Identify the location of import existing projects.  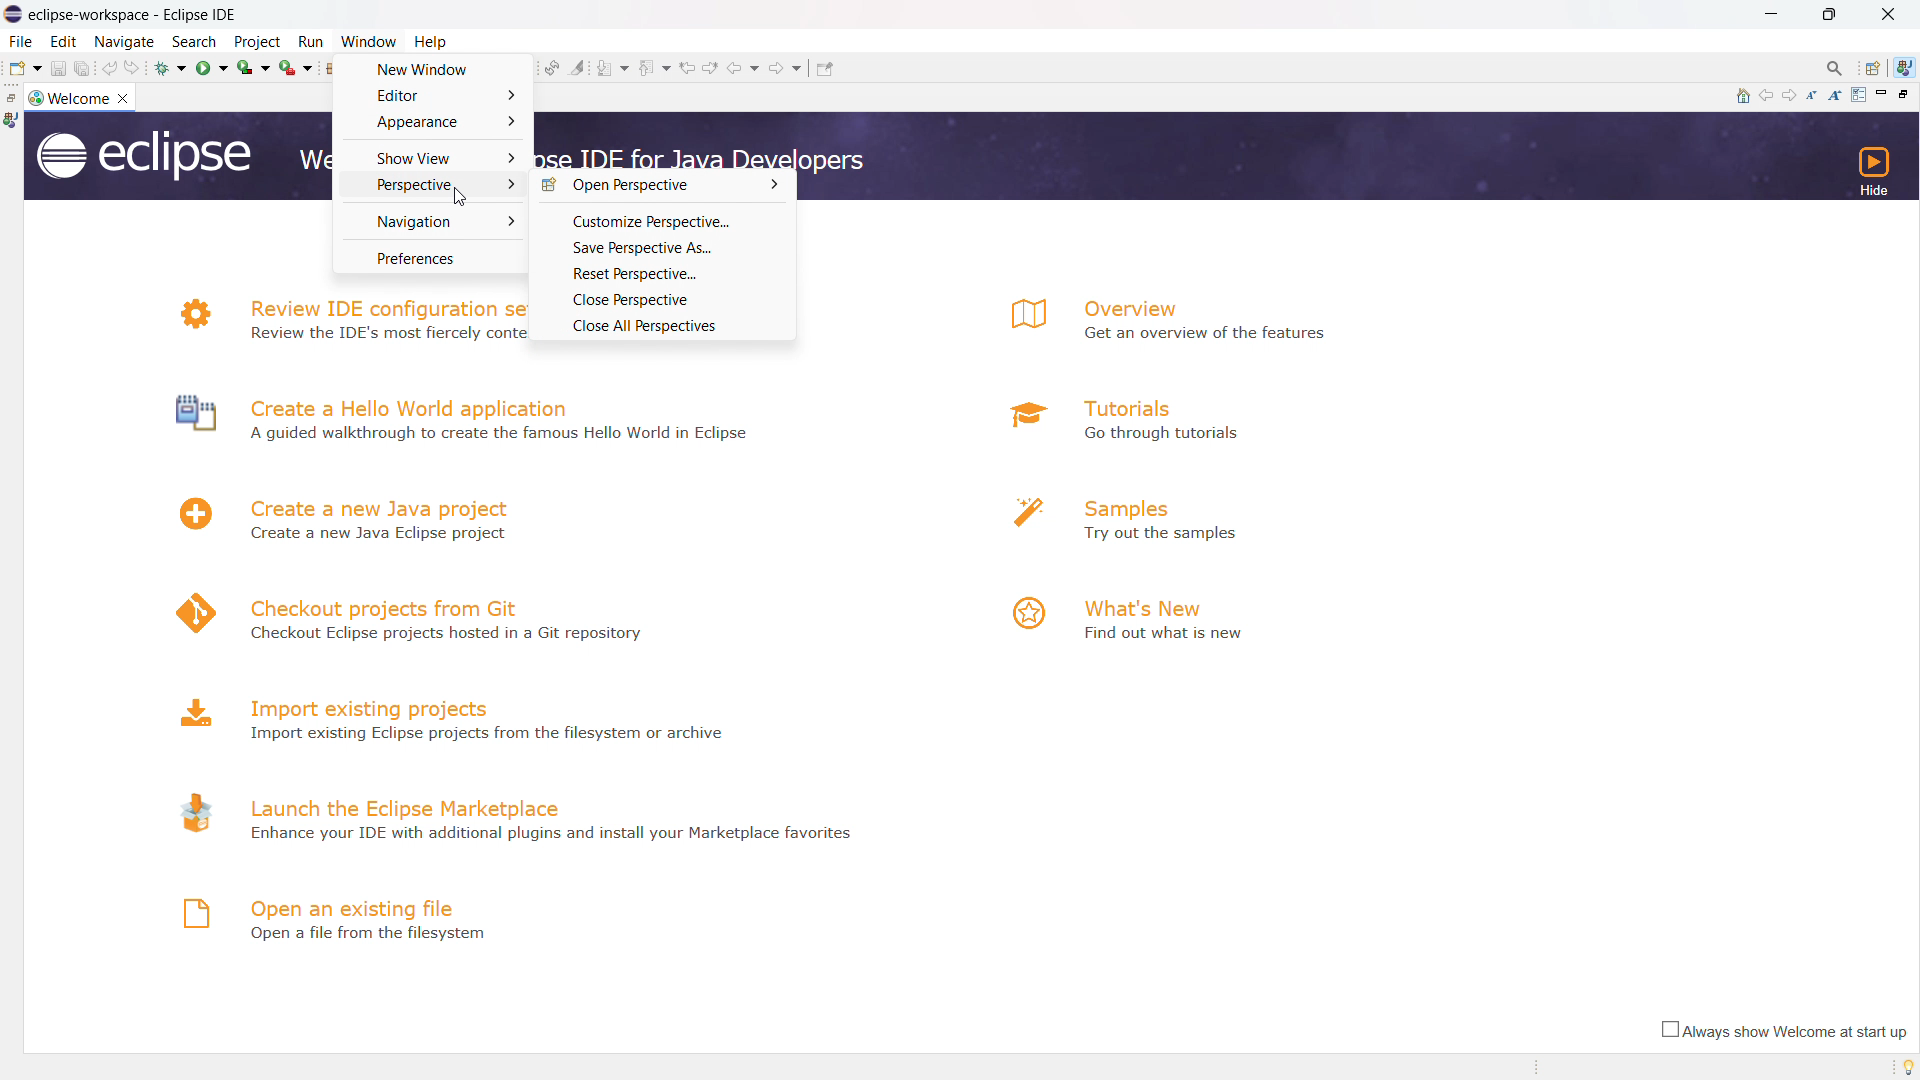
(382, 706).